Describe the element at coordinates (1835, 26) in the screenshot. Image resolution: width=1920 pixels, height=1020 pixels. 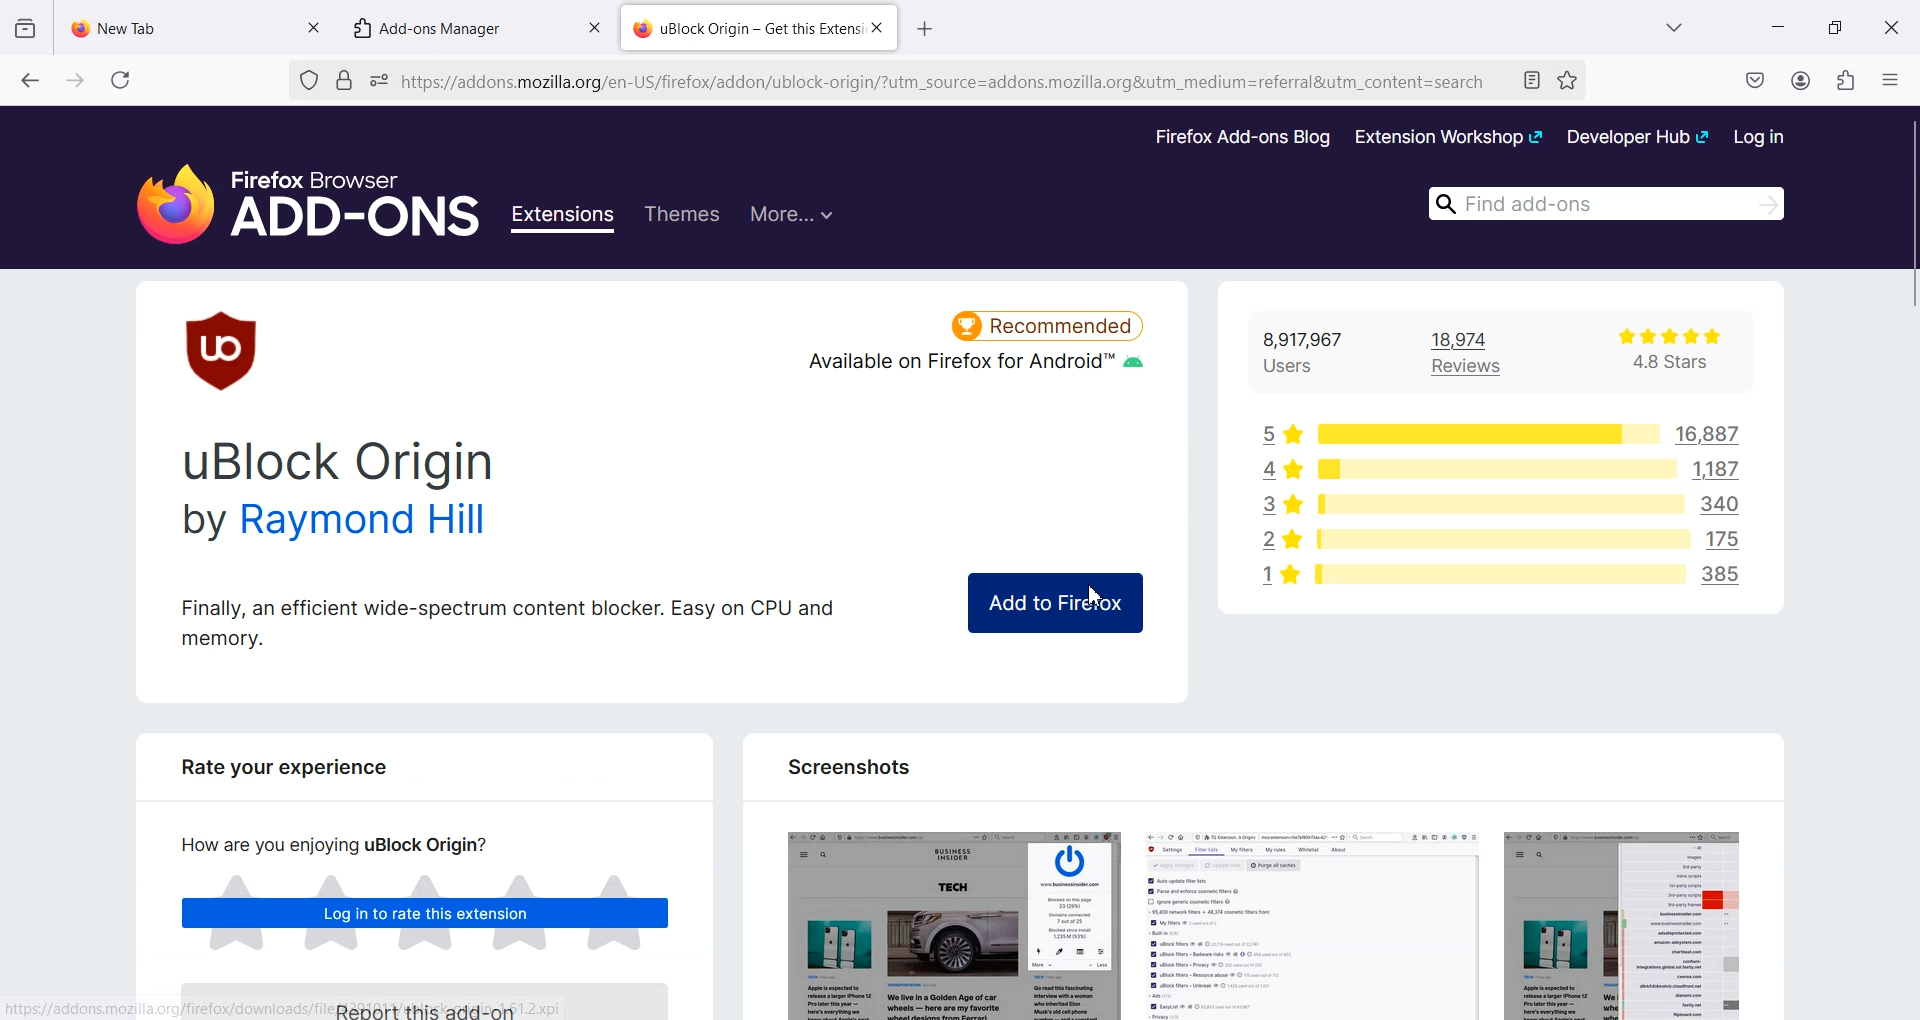
I see `Maximize` at that location.